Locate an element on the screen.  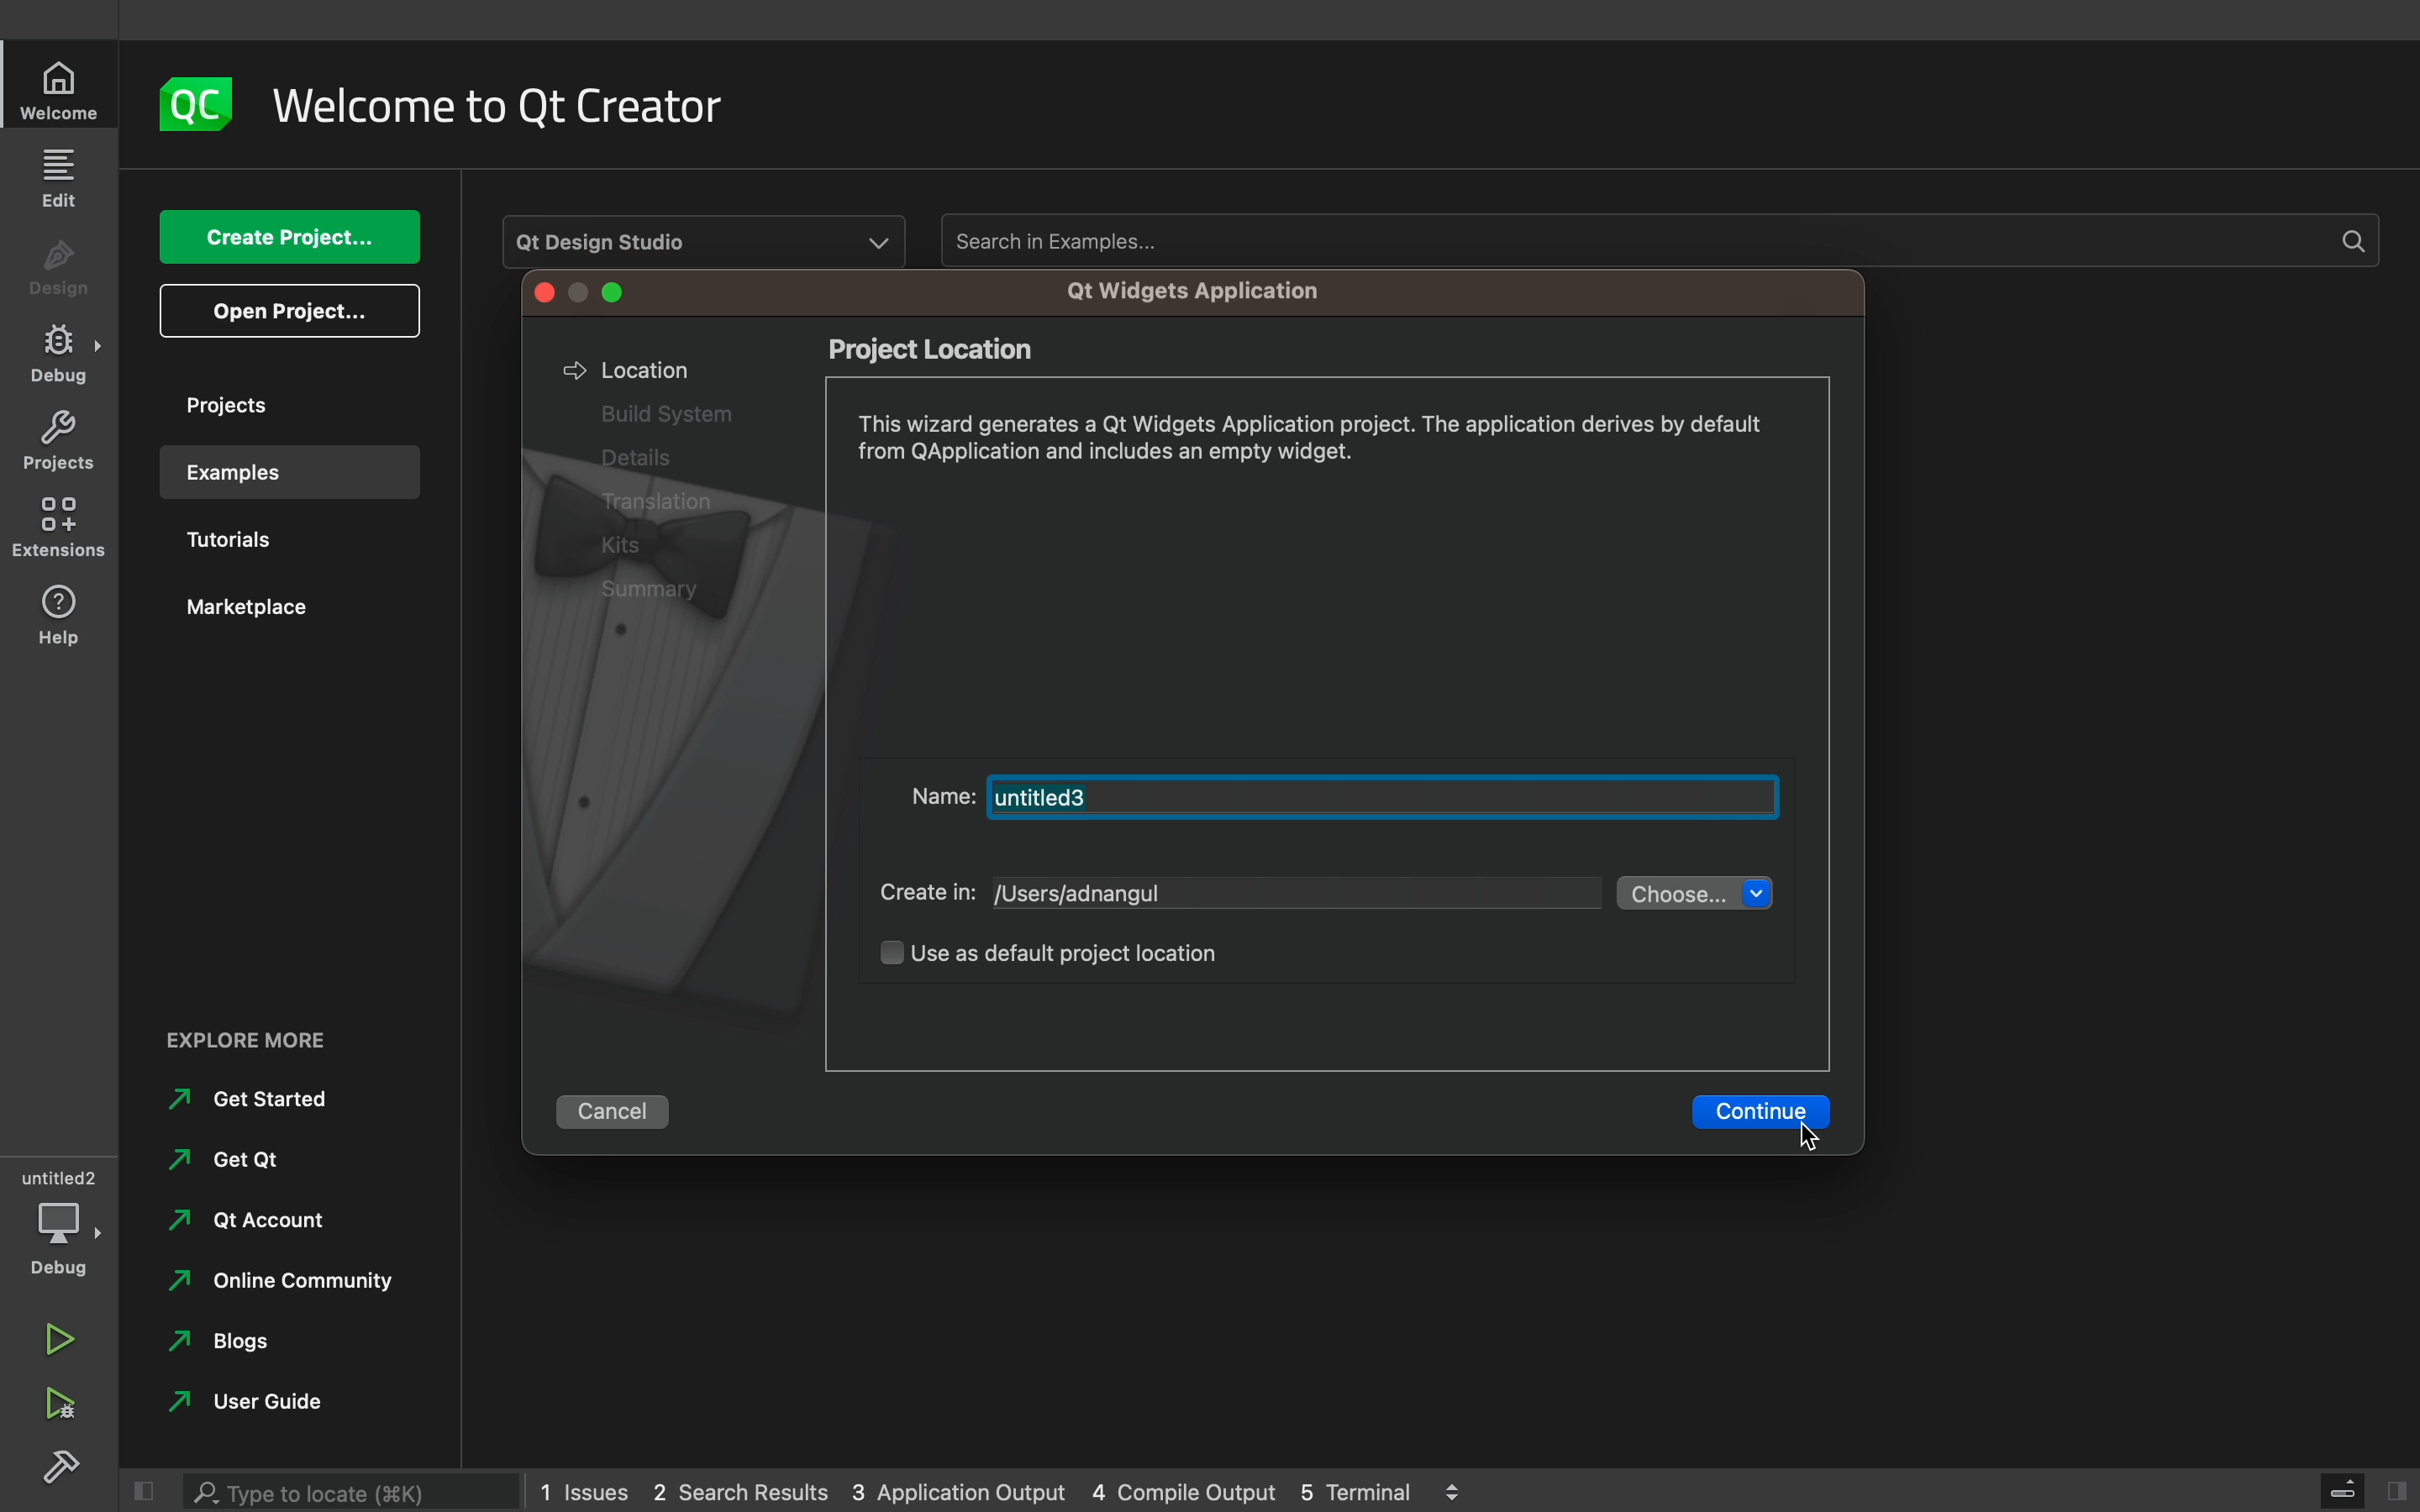
destination is located at coordinates (1292, 898).